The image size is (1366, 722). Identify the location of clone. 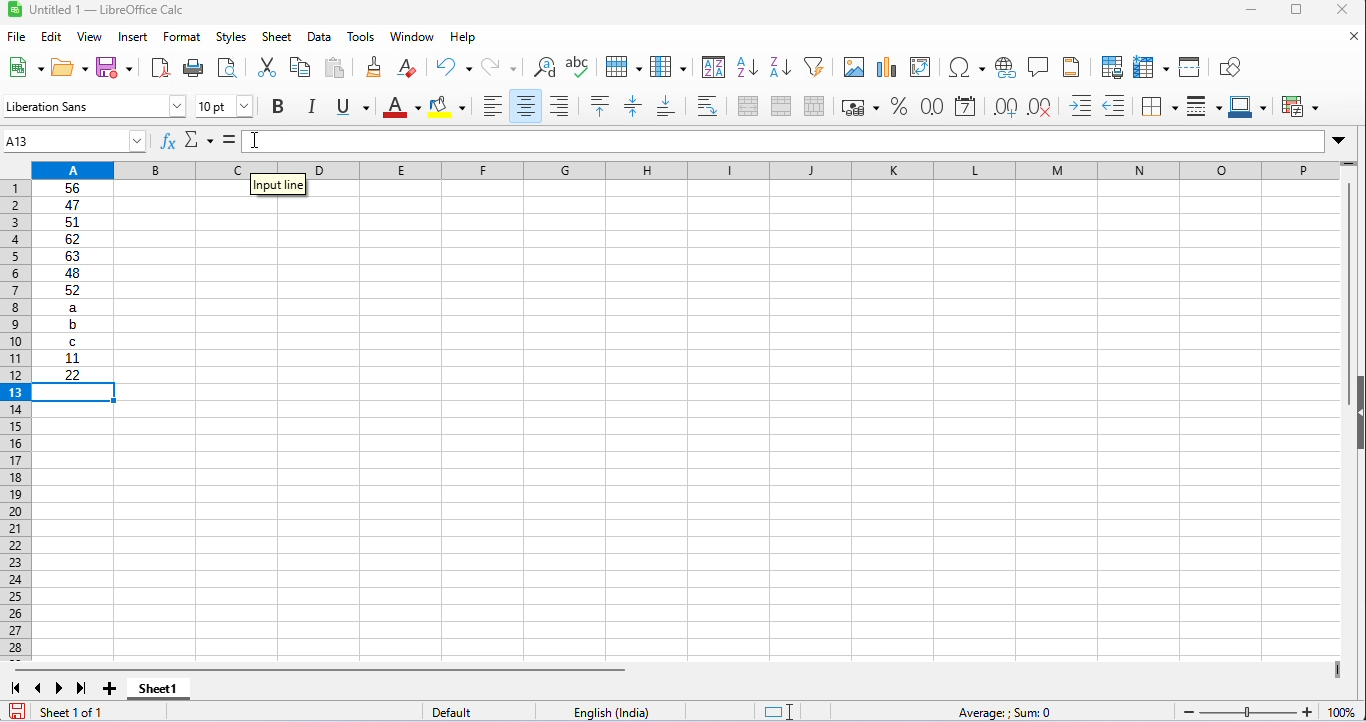
(371, 67).